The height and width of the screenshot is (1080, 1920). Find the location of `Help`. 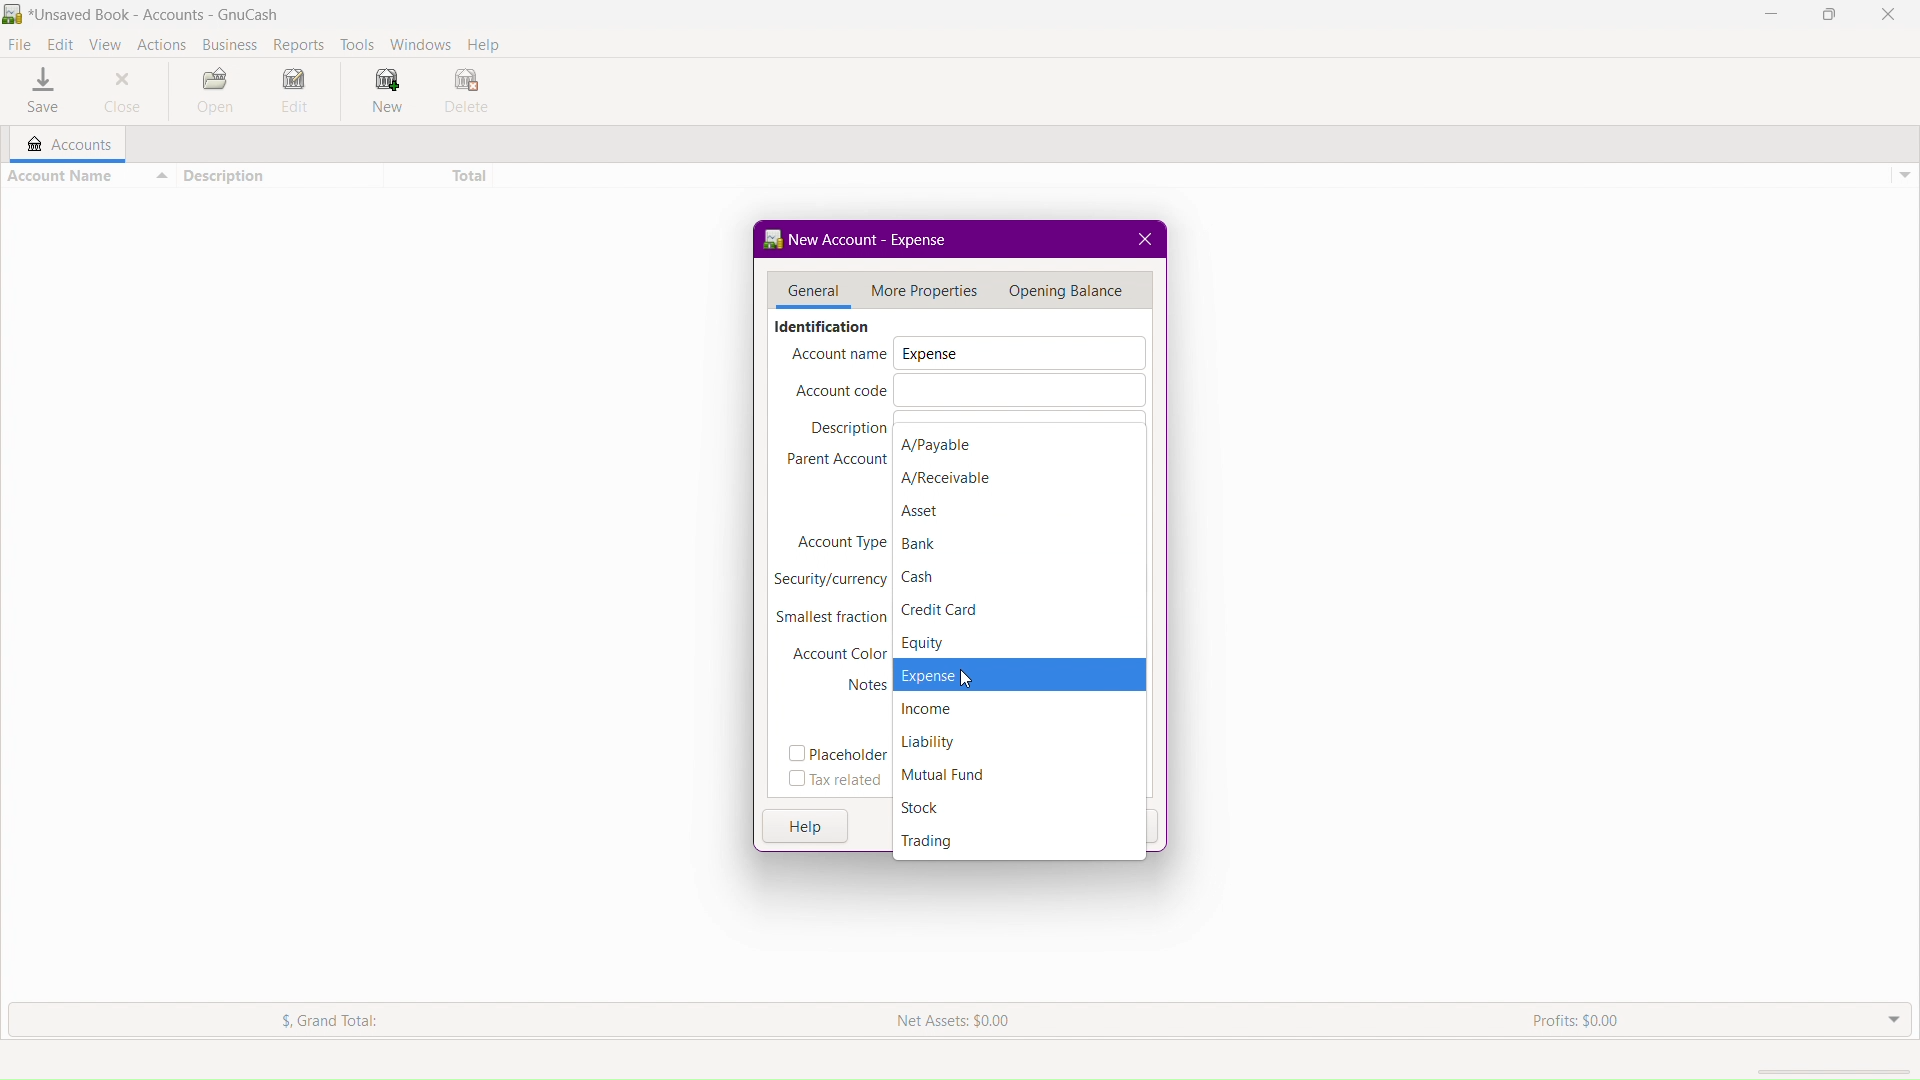

Help is located at coordinates (806, 825).